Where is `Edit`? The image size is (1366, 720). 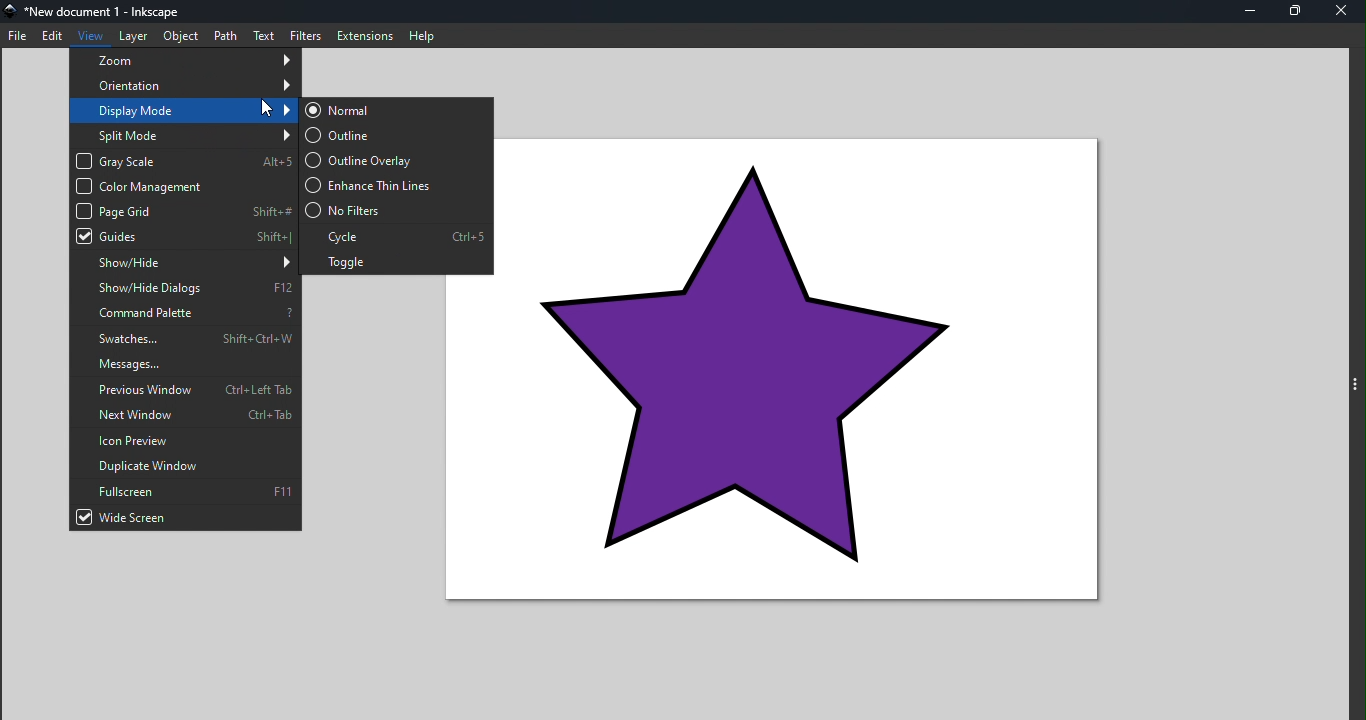 Edit is located at coordinates (55, 36).